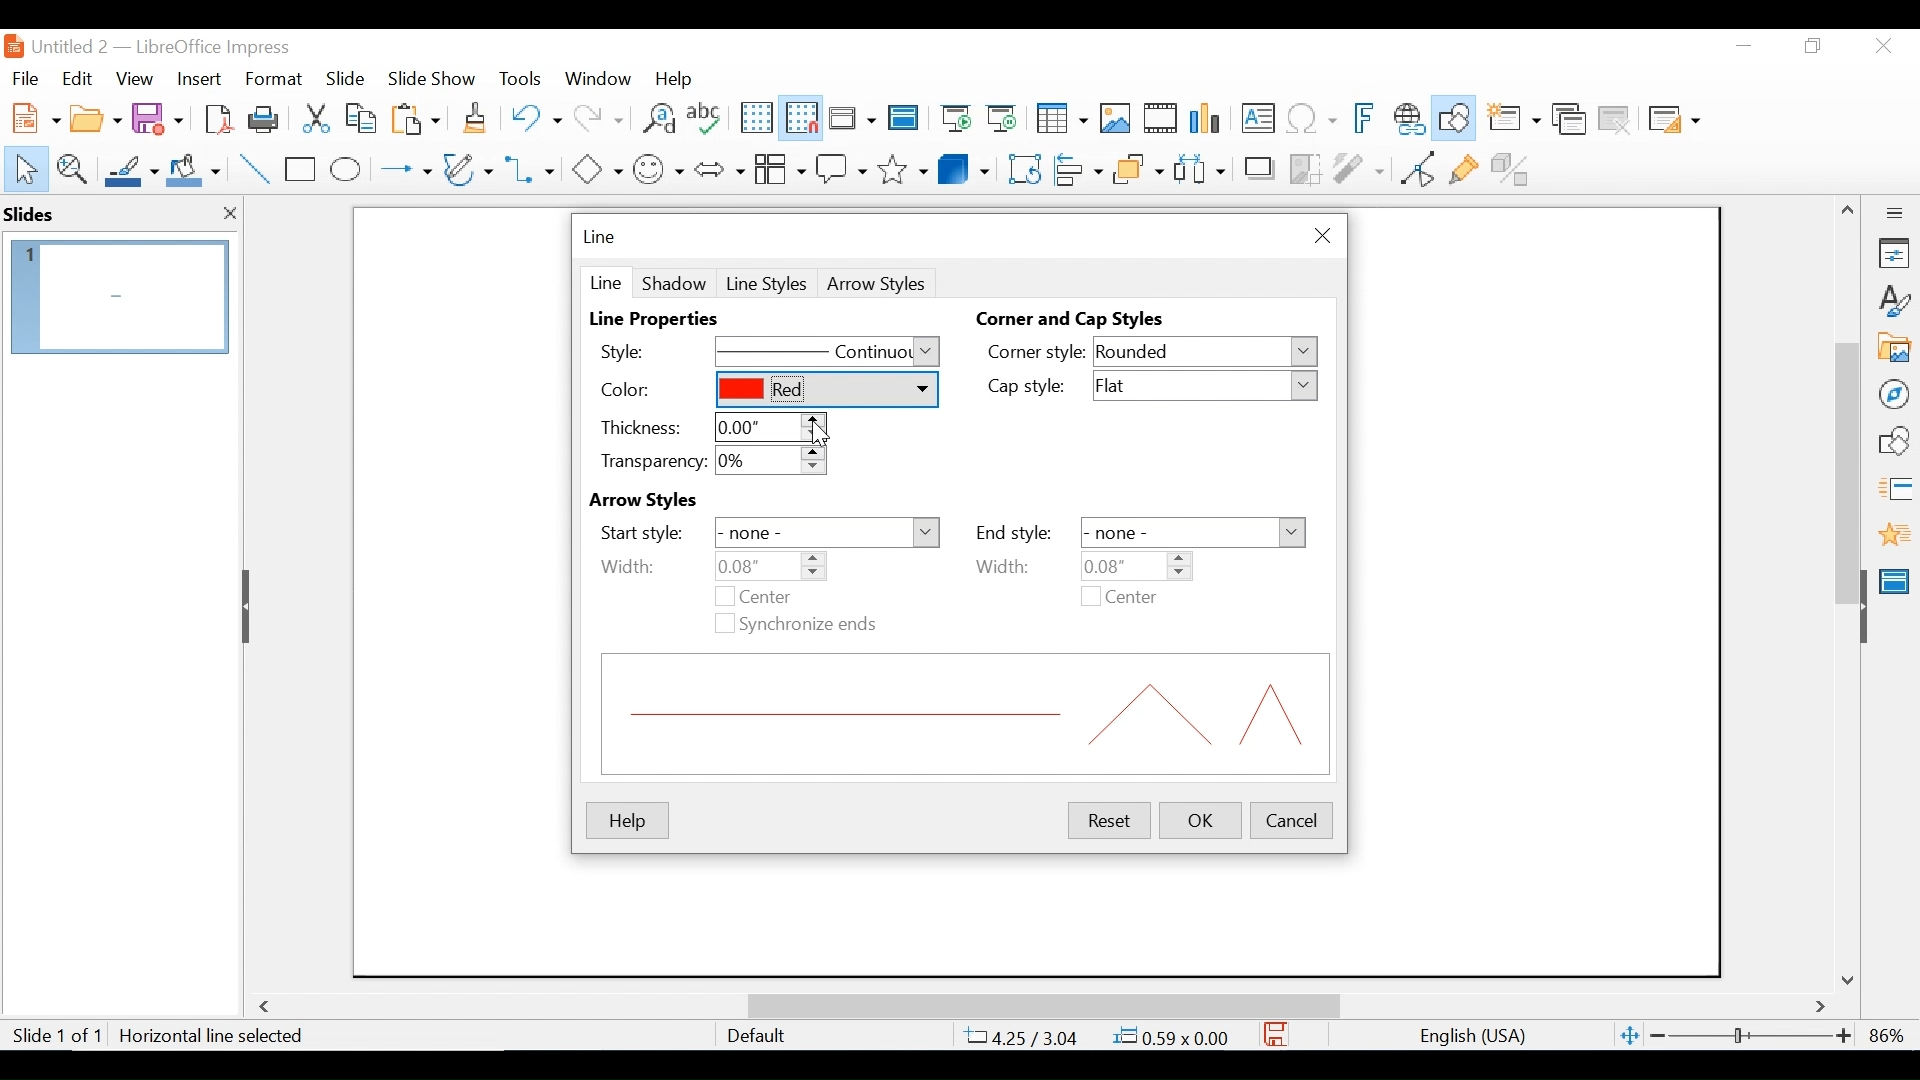 This screenshot has width=1920, height=1080. Describe the element at coordinates (256, 170) in the screenshot. I see `Insert Line` at that location.